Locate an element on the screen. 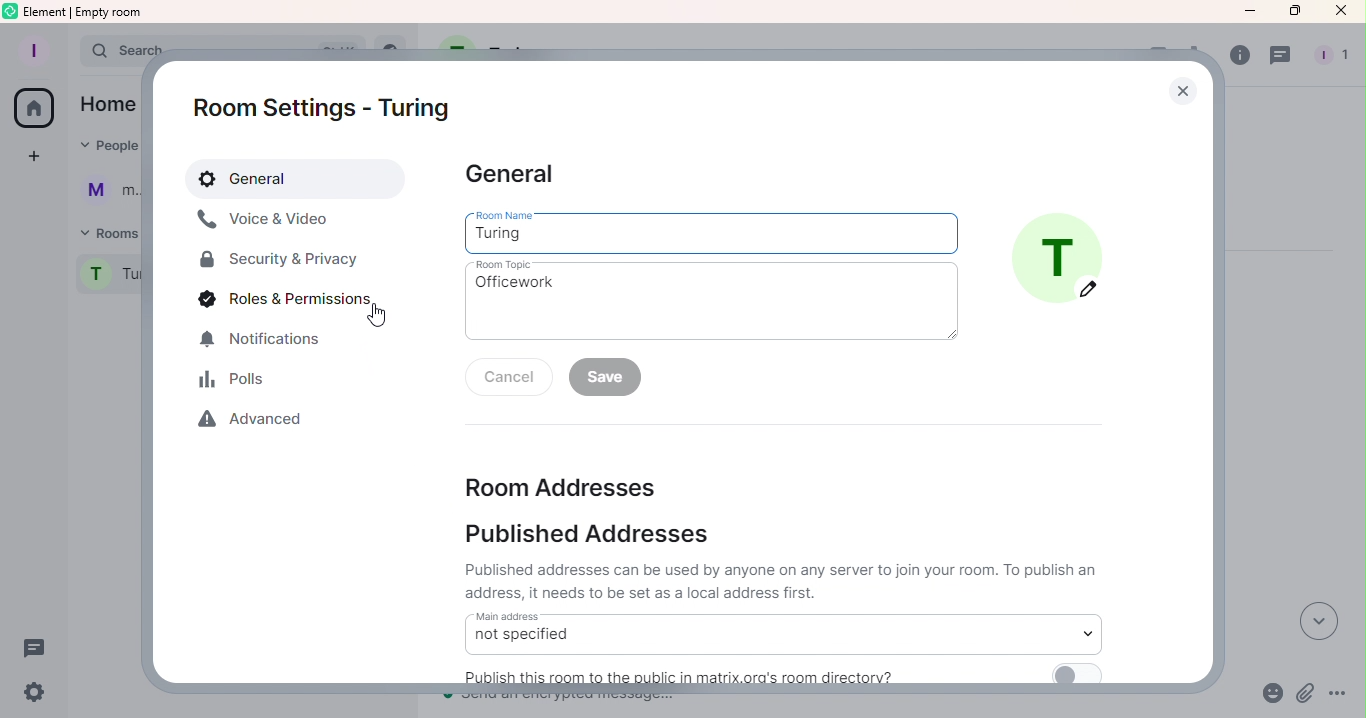 Image resolution: width=1366 pixels, height=718 pixels. cursor is located at coordinates (380, 317).